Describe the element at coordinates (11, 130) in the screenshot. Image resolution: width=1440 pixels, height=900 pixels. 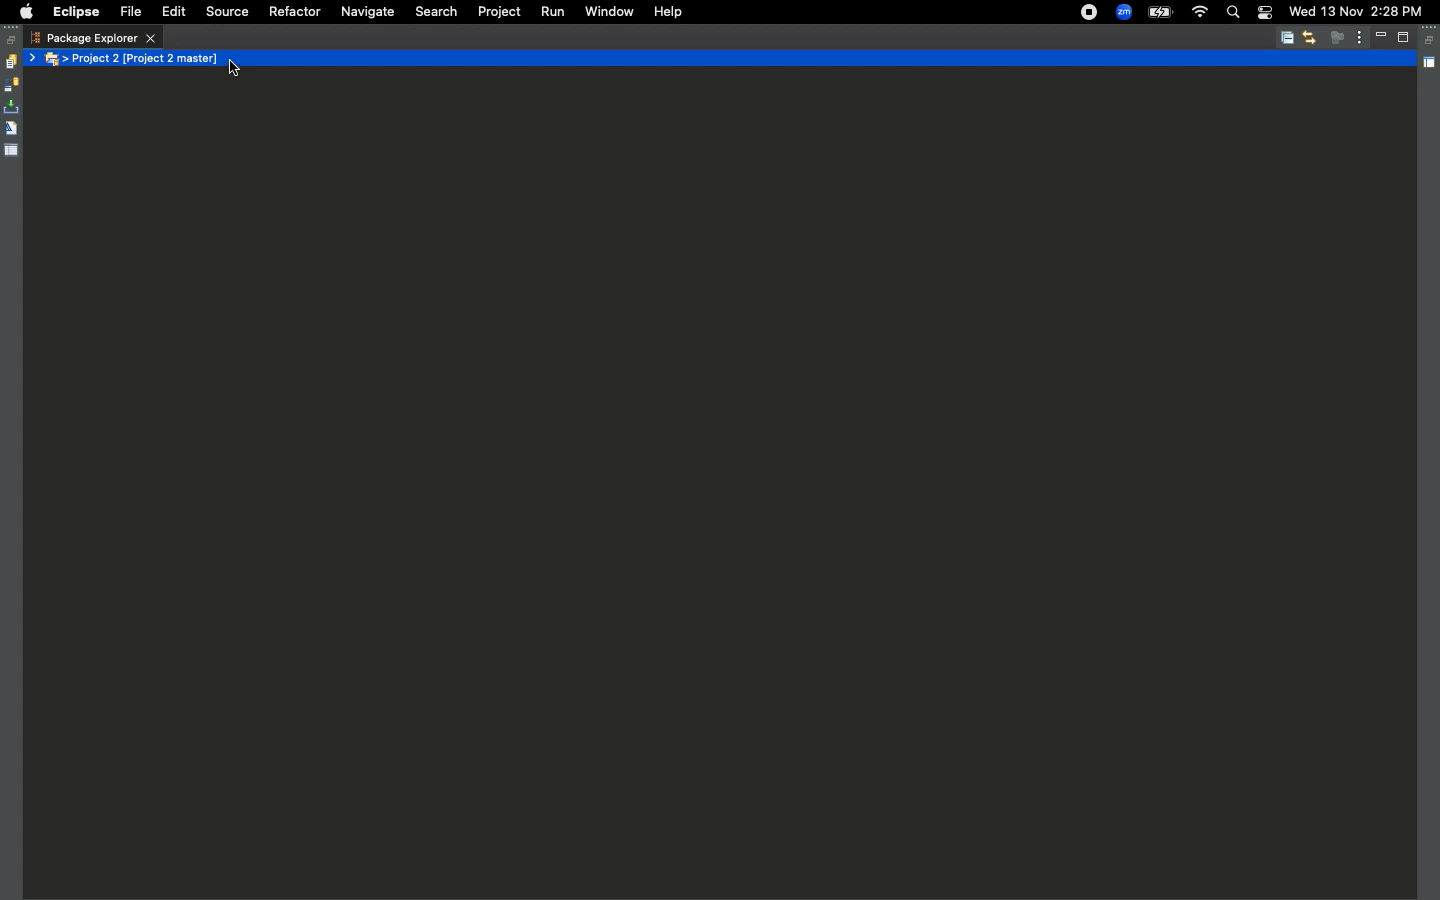
I see `Git reflog` at that location.